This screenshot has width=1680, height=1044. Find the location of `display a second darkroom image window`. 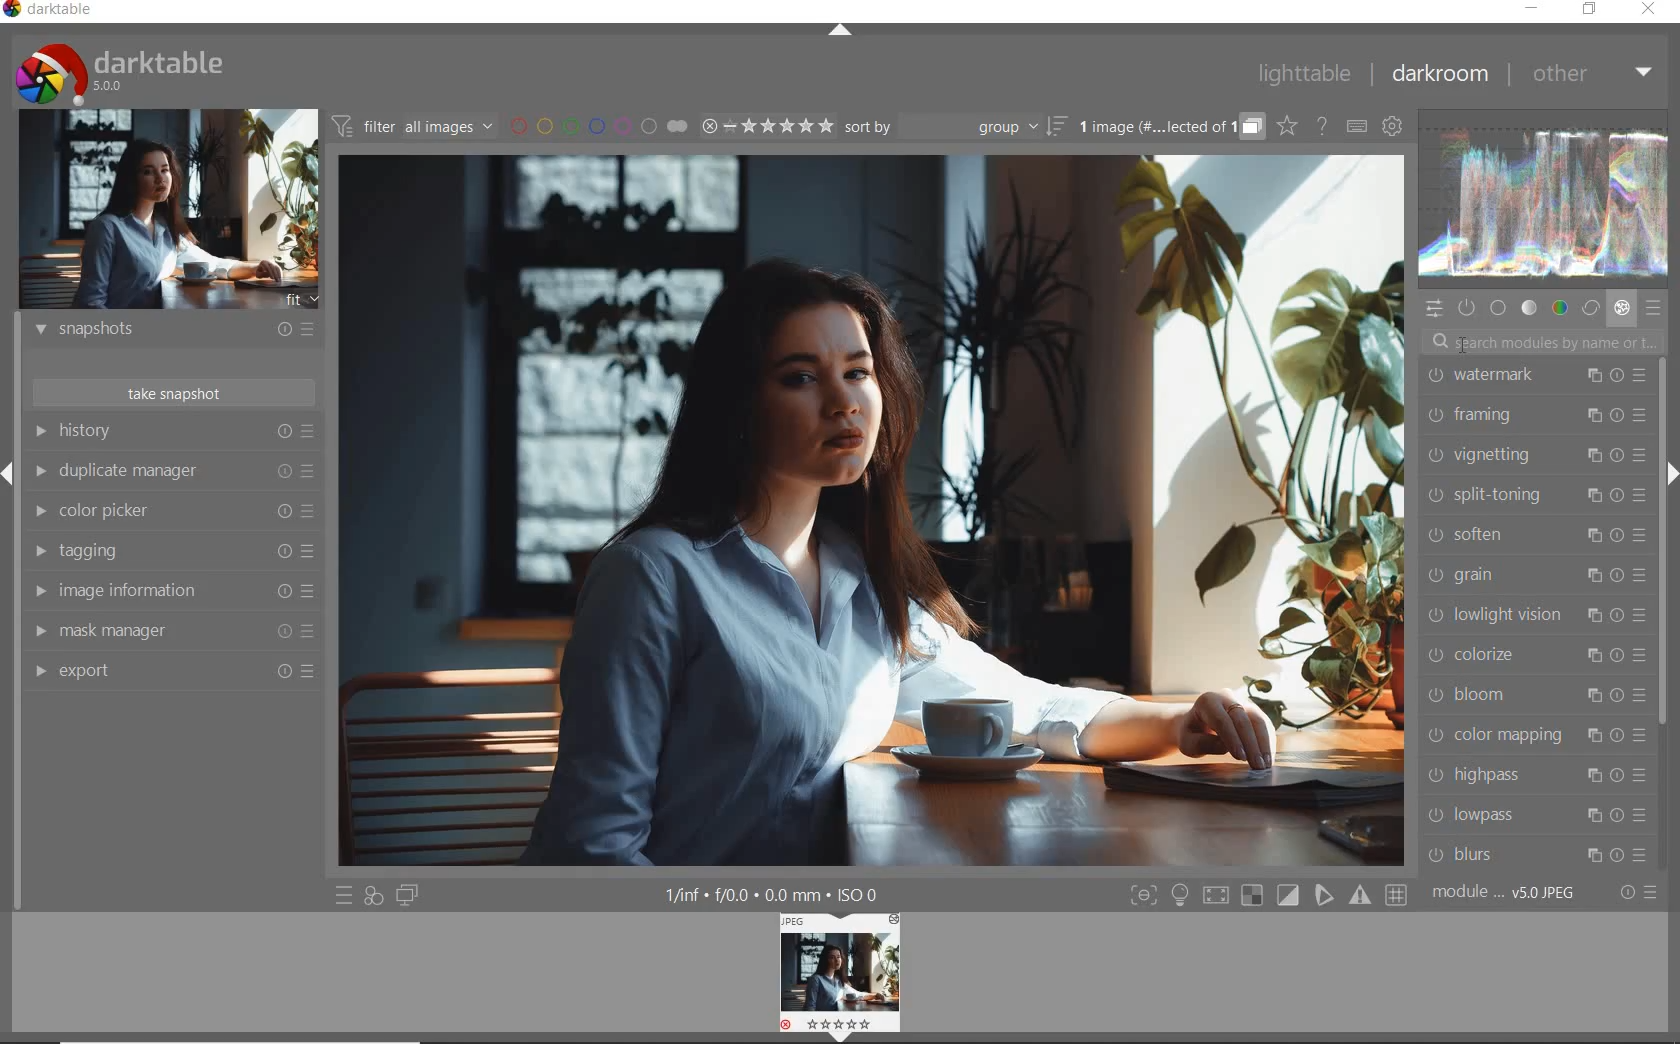

display a second darkroom image window is located at coordinates (406, 893).